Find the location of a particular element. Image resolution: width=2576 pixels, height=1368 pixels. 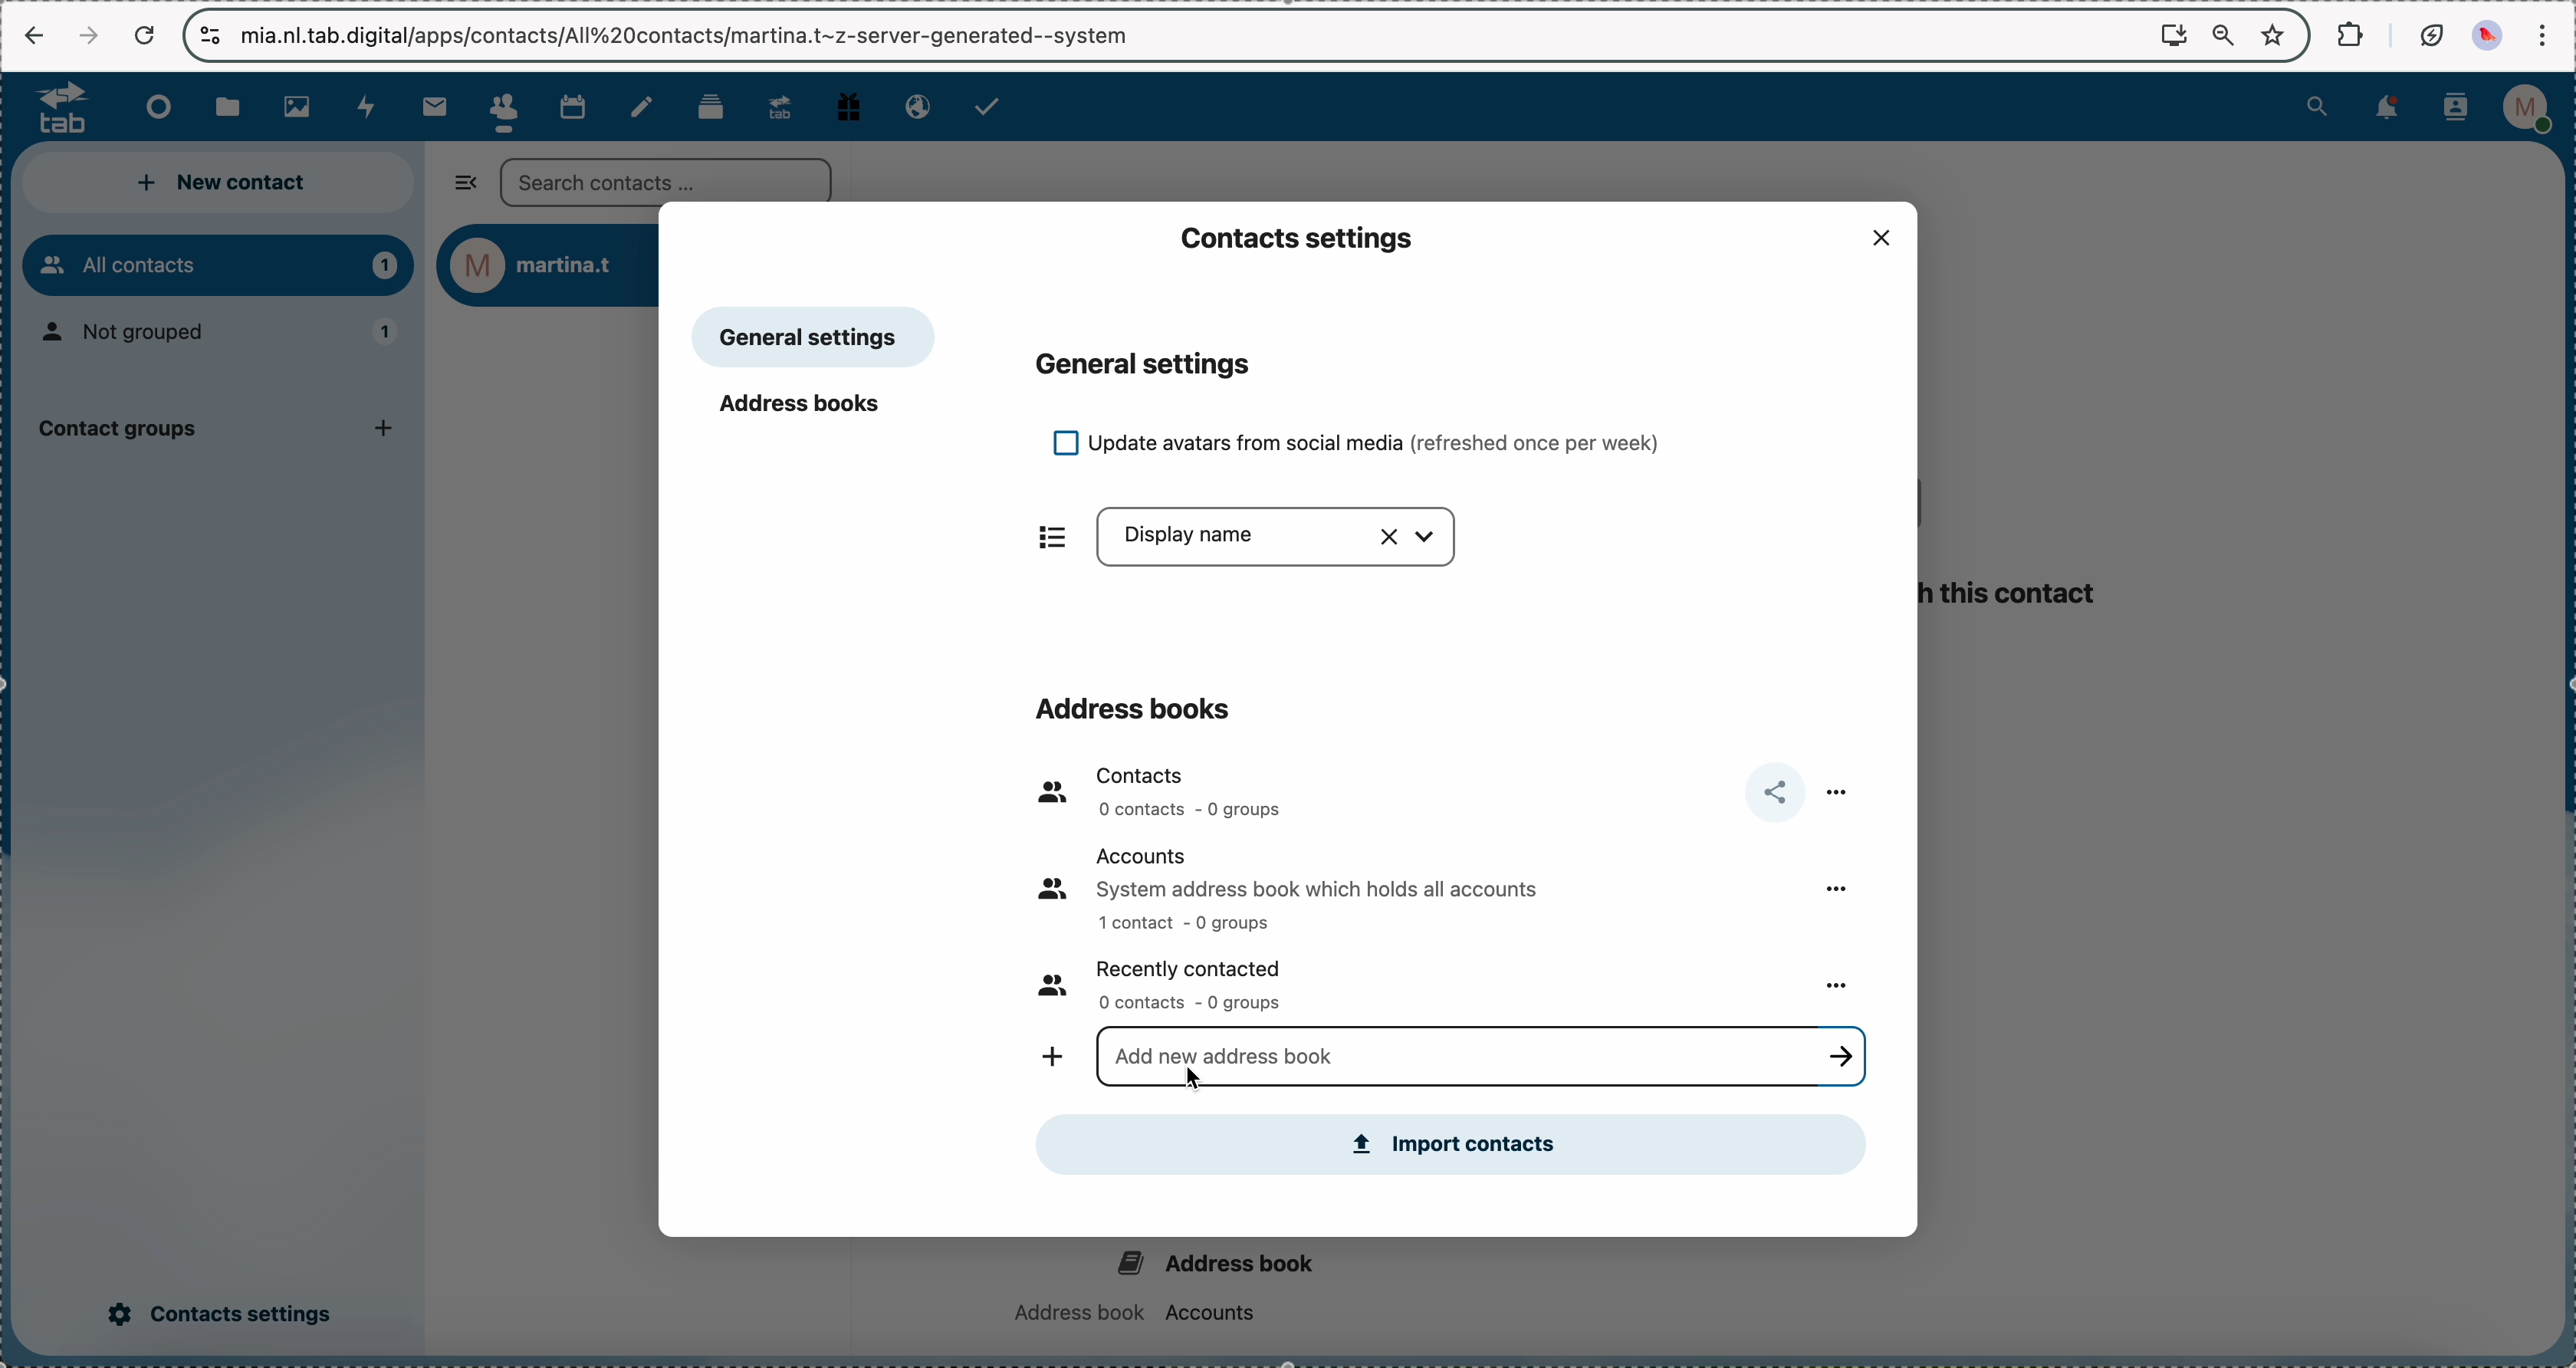

cancel is located at coordinates (146, 35).